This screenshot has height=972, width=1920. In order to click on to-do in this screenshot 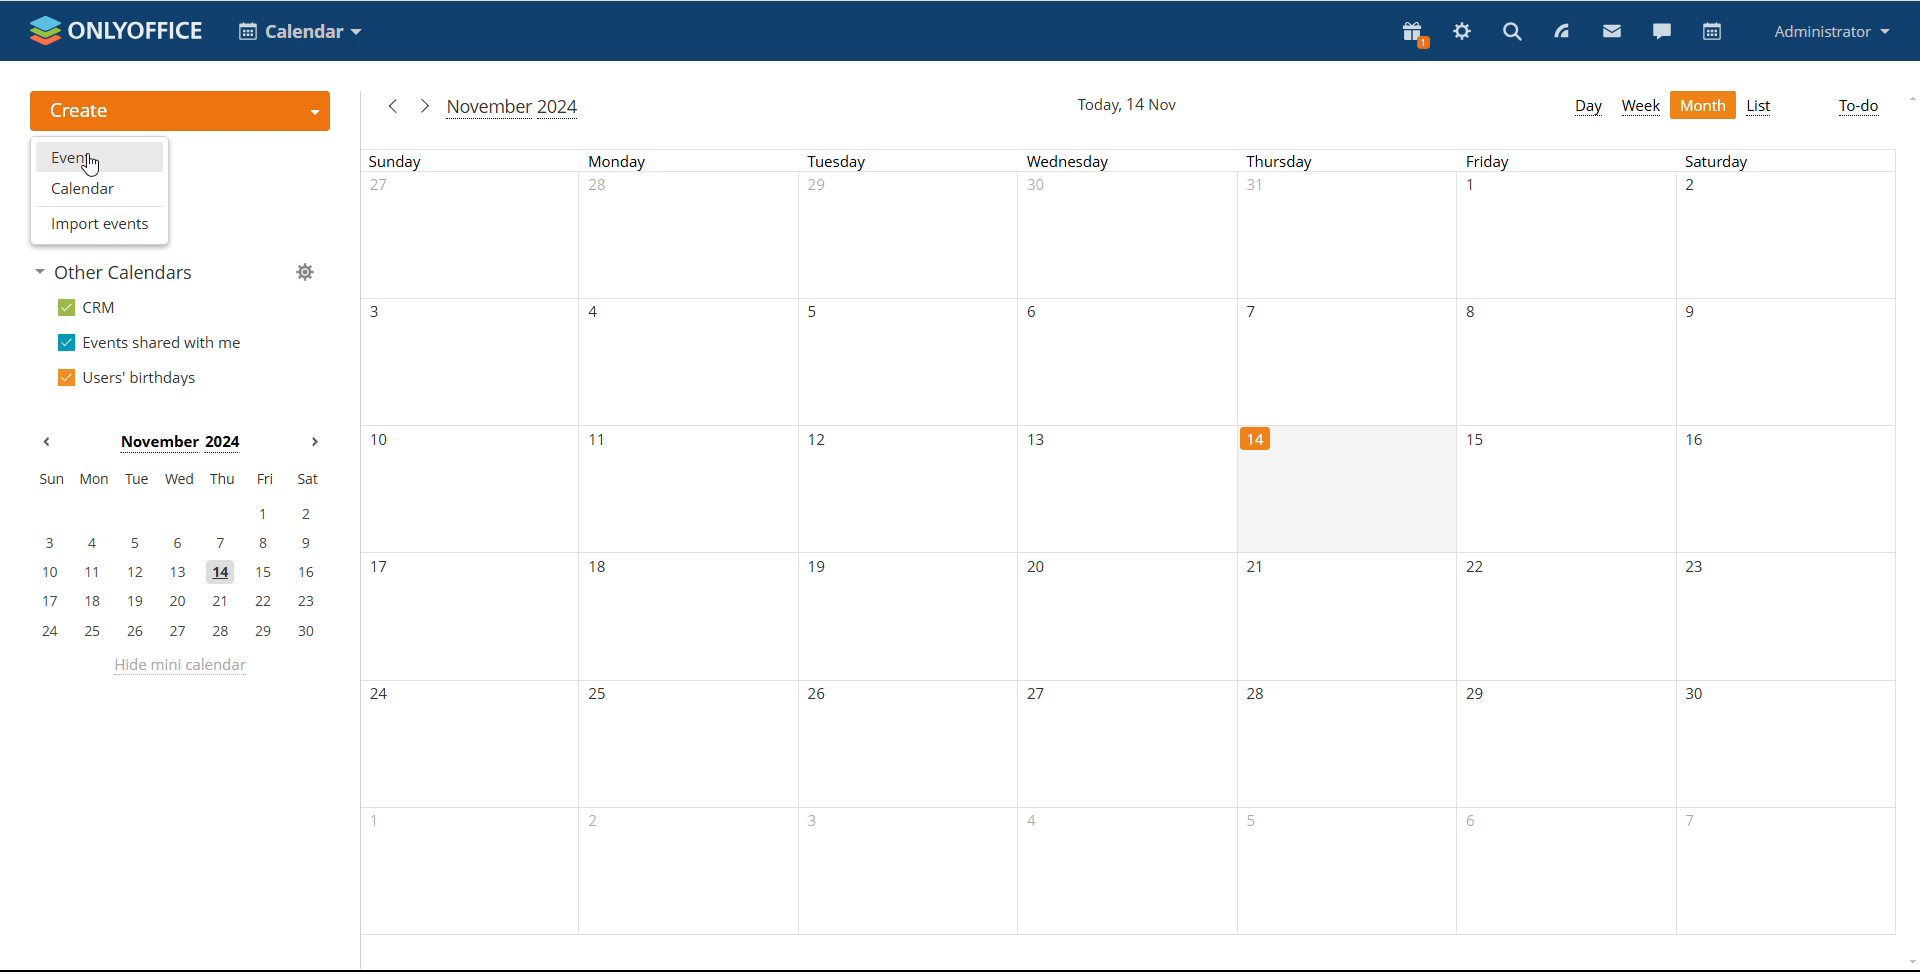, I will do `click(1857, 108)`.